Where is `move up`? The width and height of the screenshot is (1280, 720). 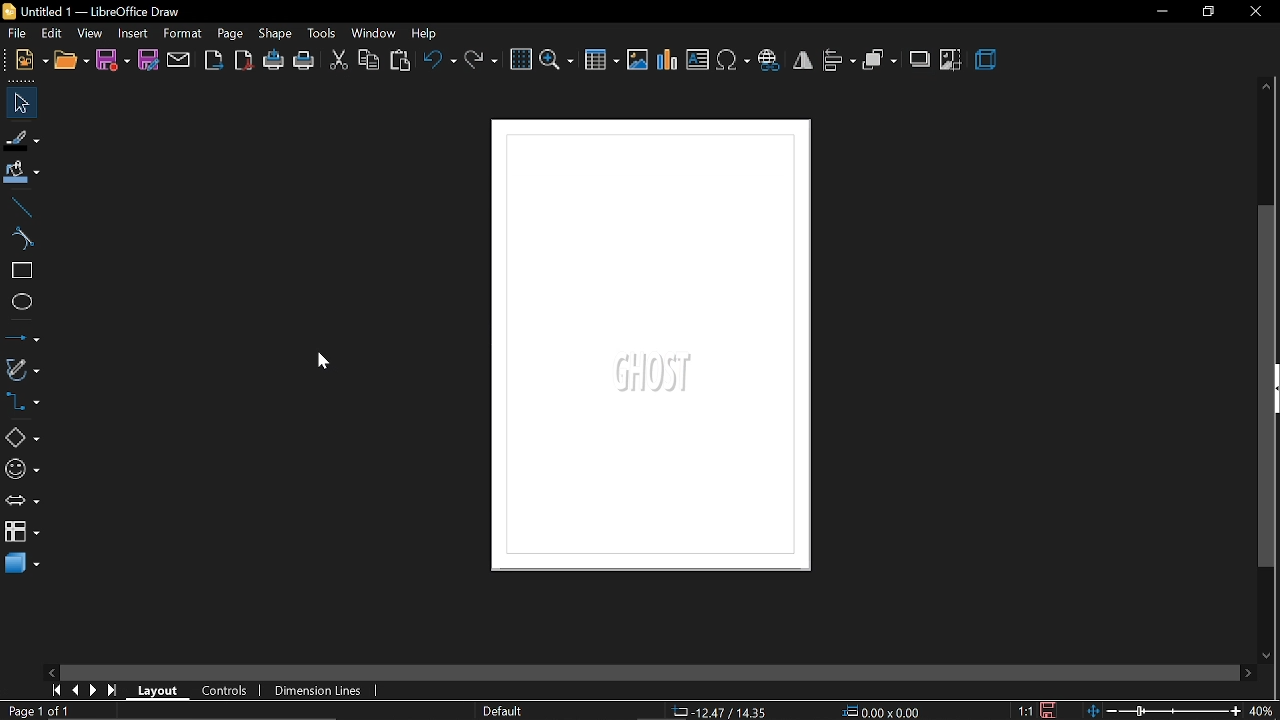
move up is located at coordinates (1268, 88).